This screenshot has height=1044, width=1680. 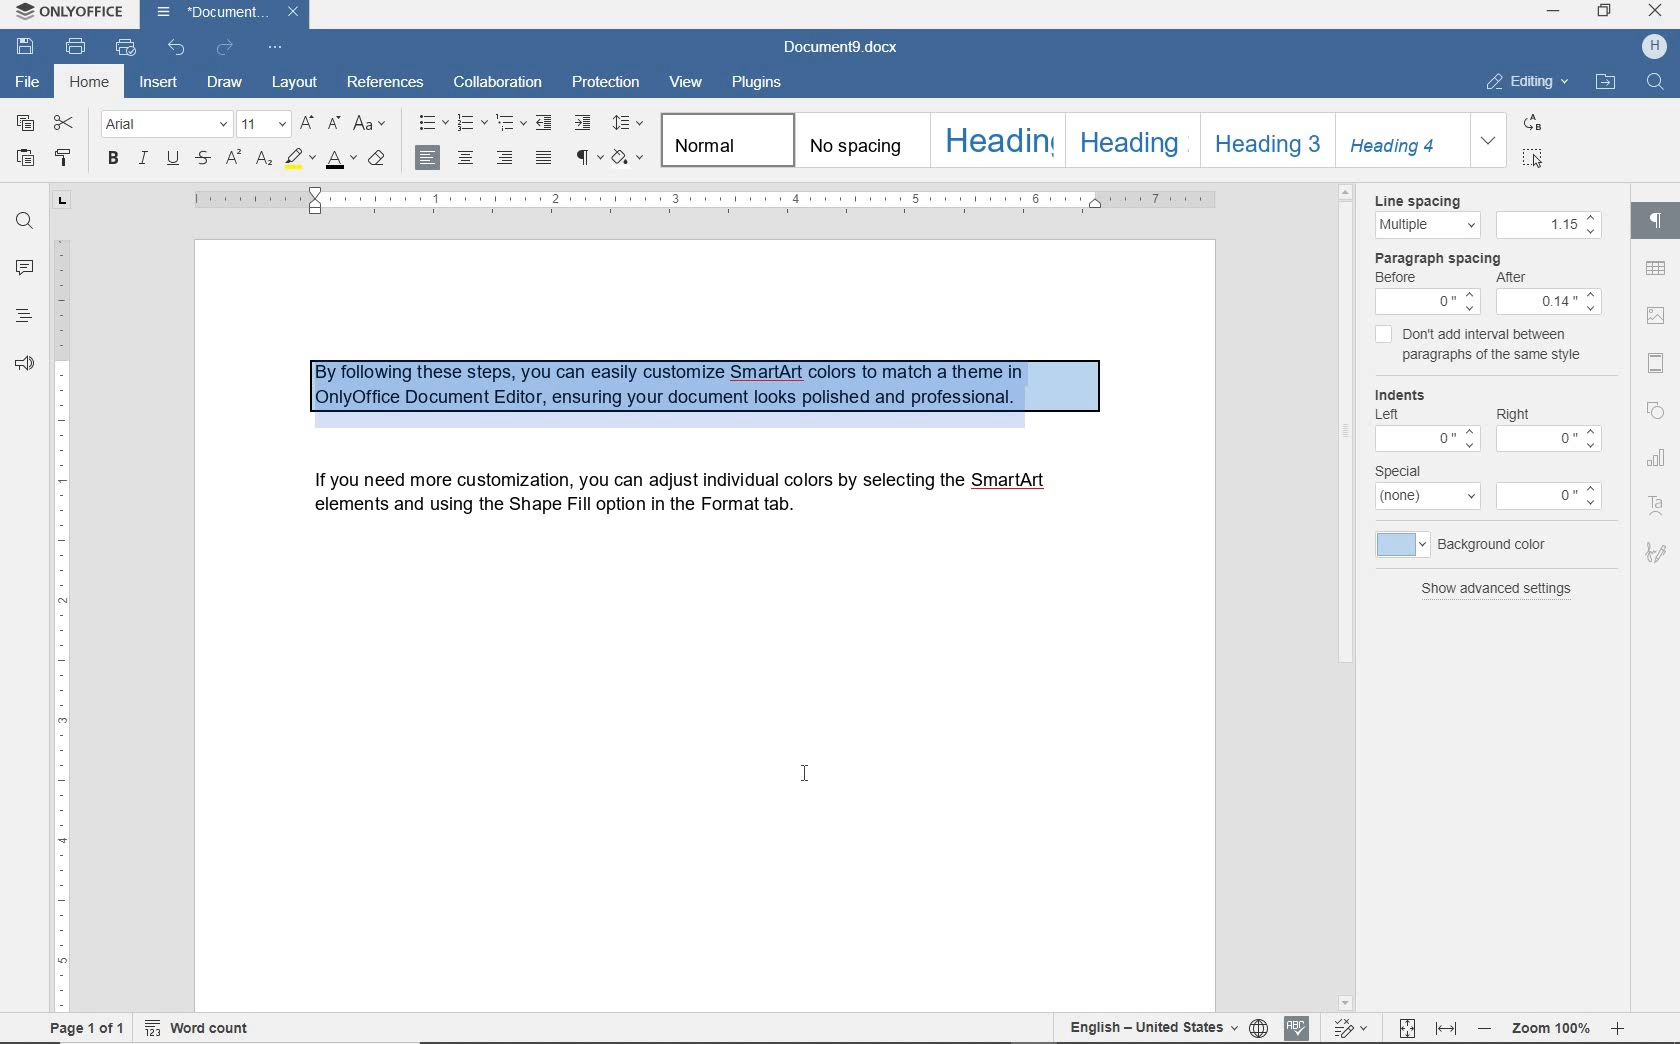 I want to click on header & footer, so click(x=1660, y=360).